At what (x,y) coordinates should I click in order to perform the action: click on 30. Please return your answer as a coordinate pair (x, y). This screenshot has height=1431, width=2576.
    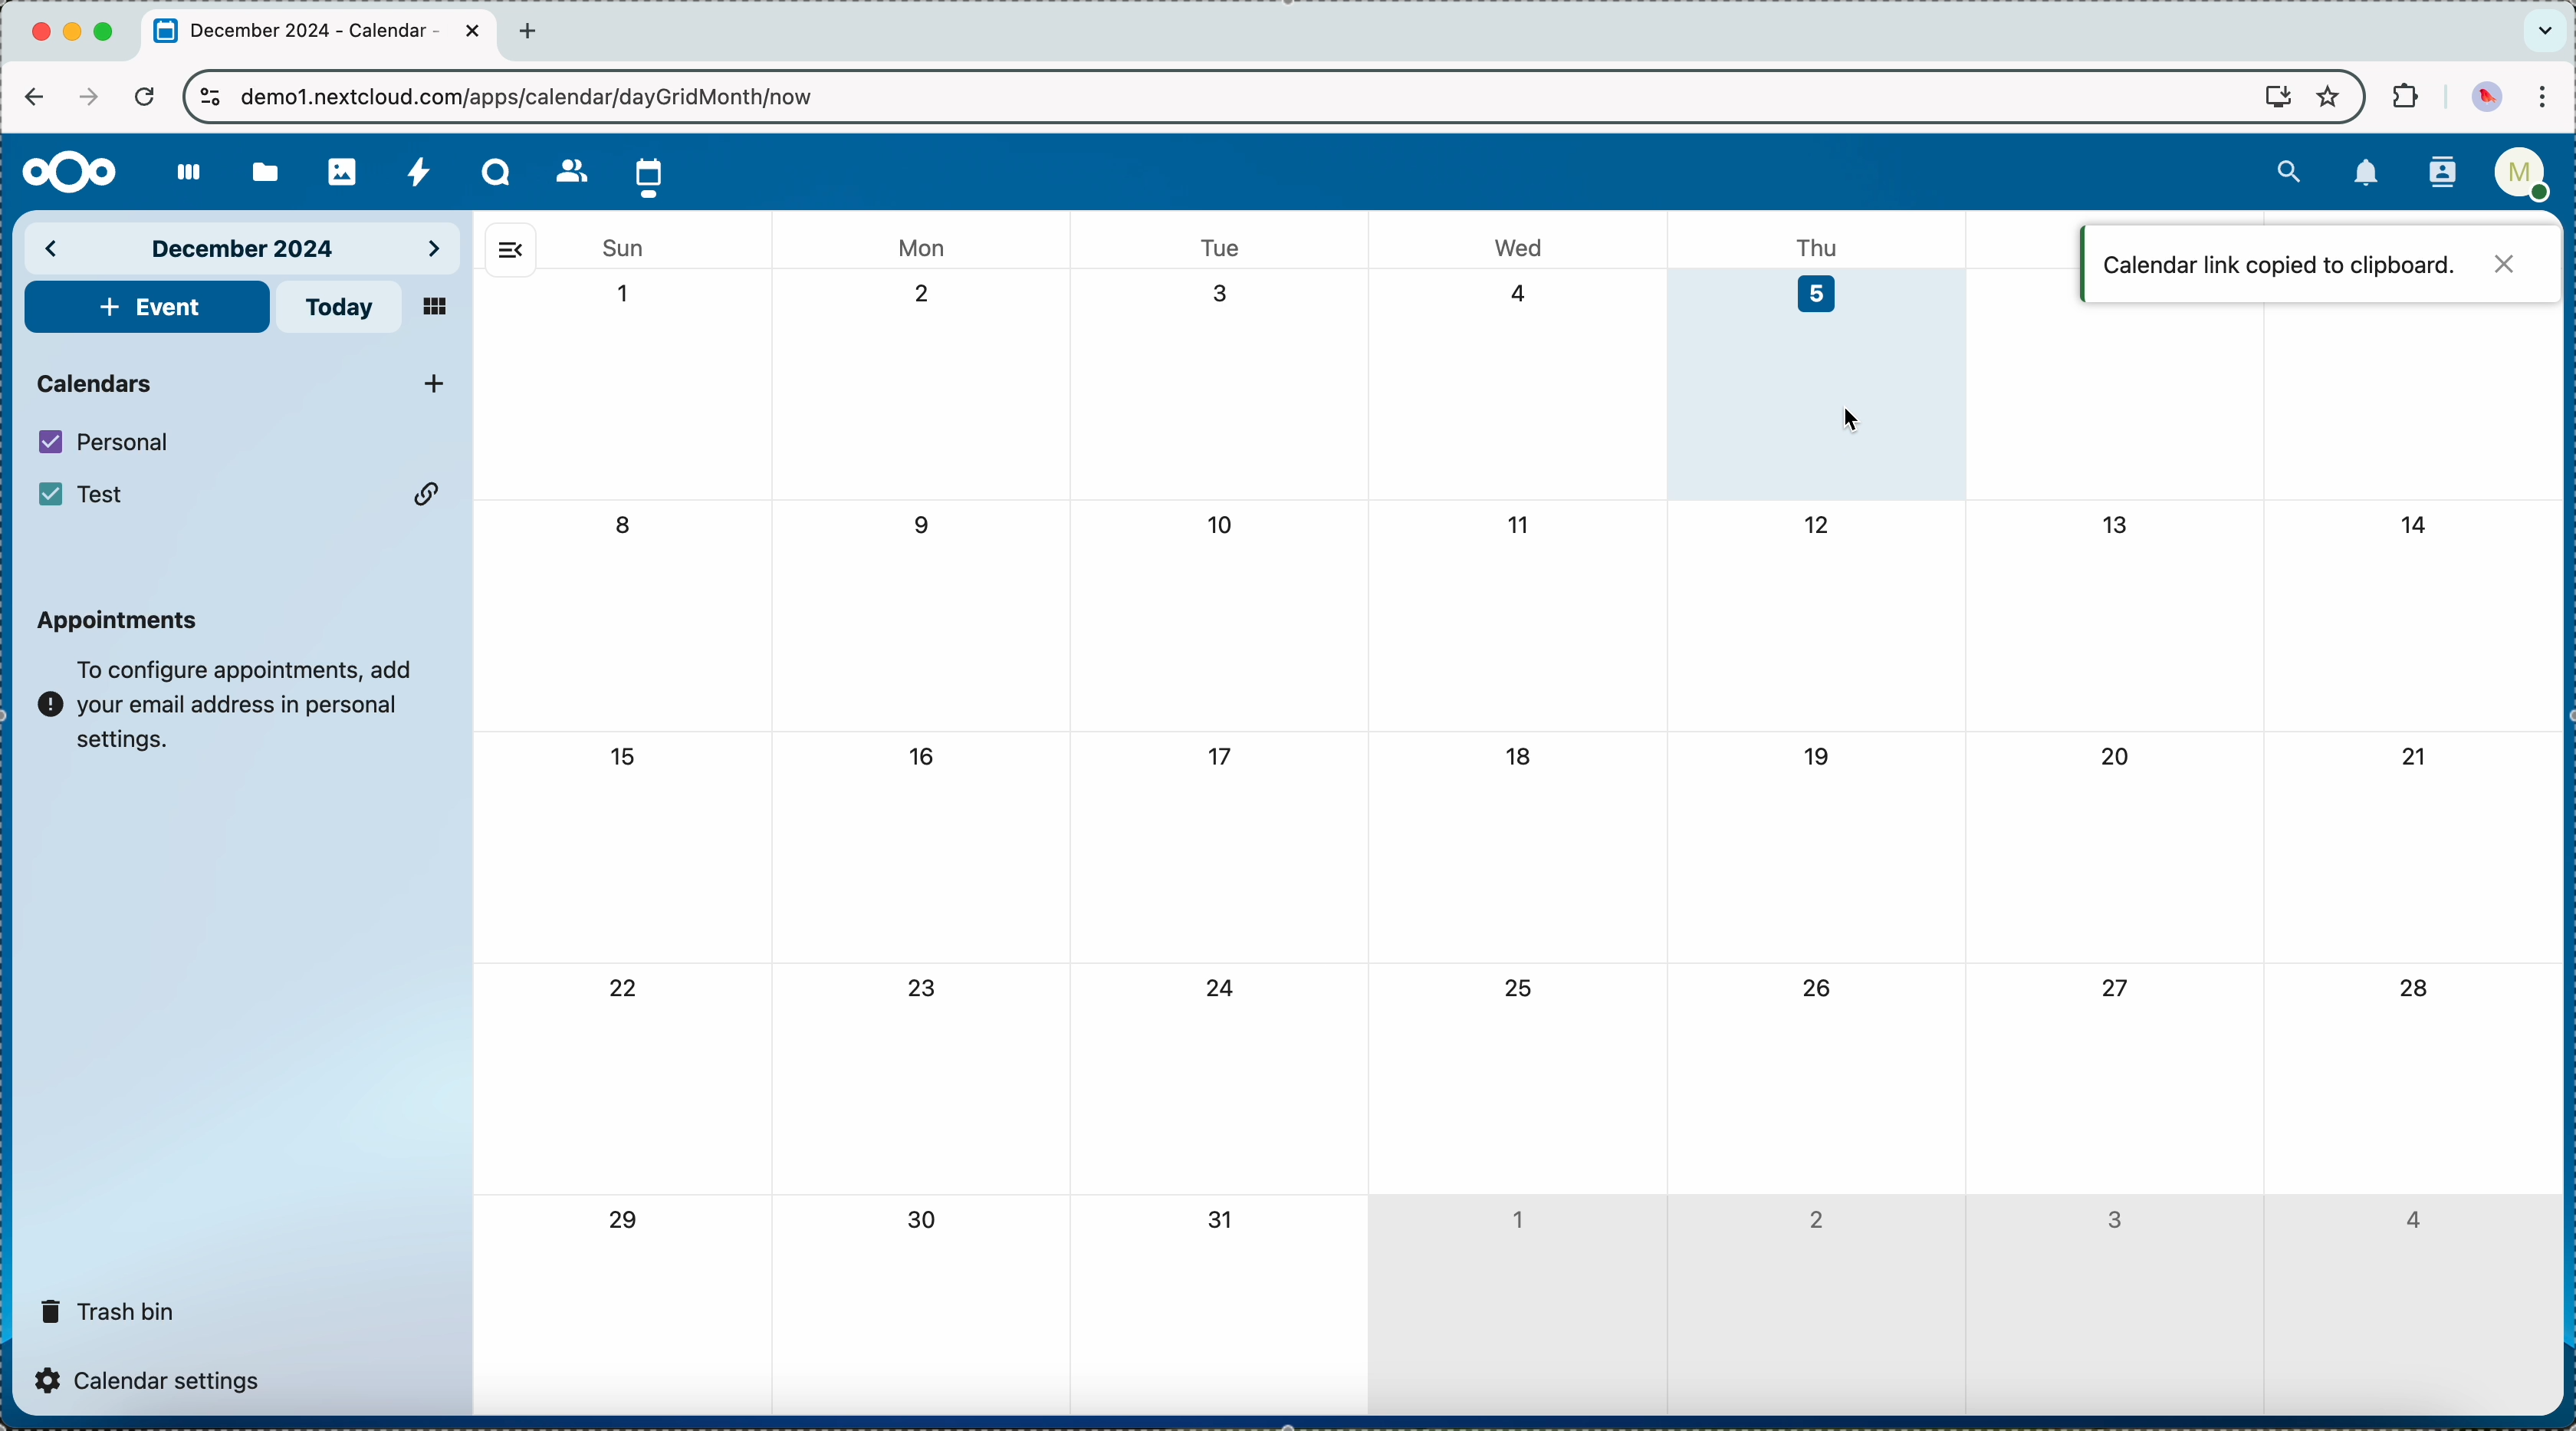
    Looking at the image, I should click on (929, 1223).